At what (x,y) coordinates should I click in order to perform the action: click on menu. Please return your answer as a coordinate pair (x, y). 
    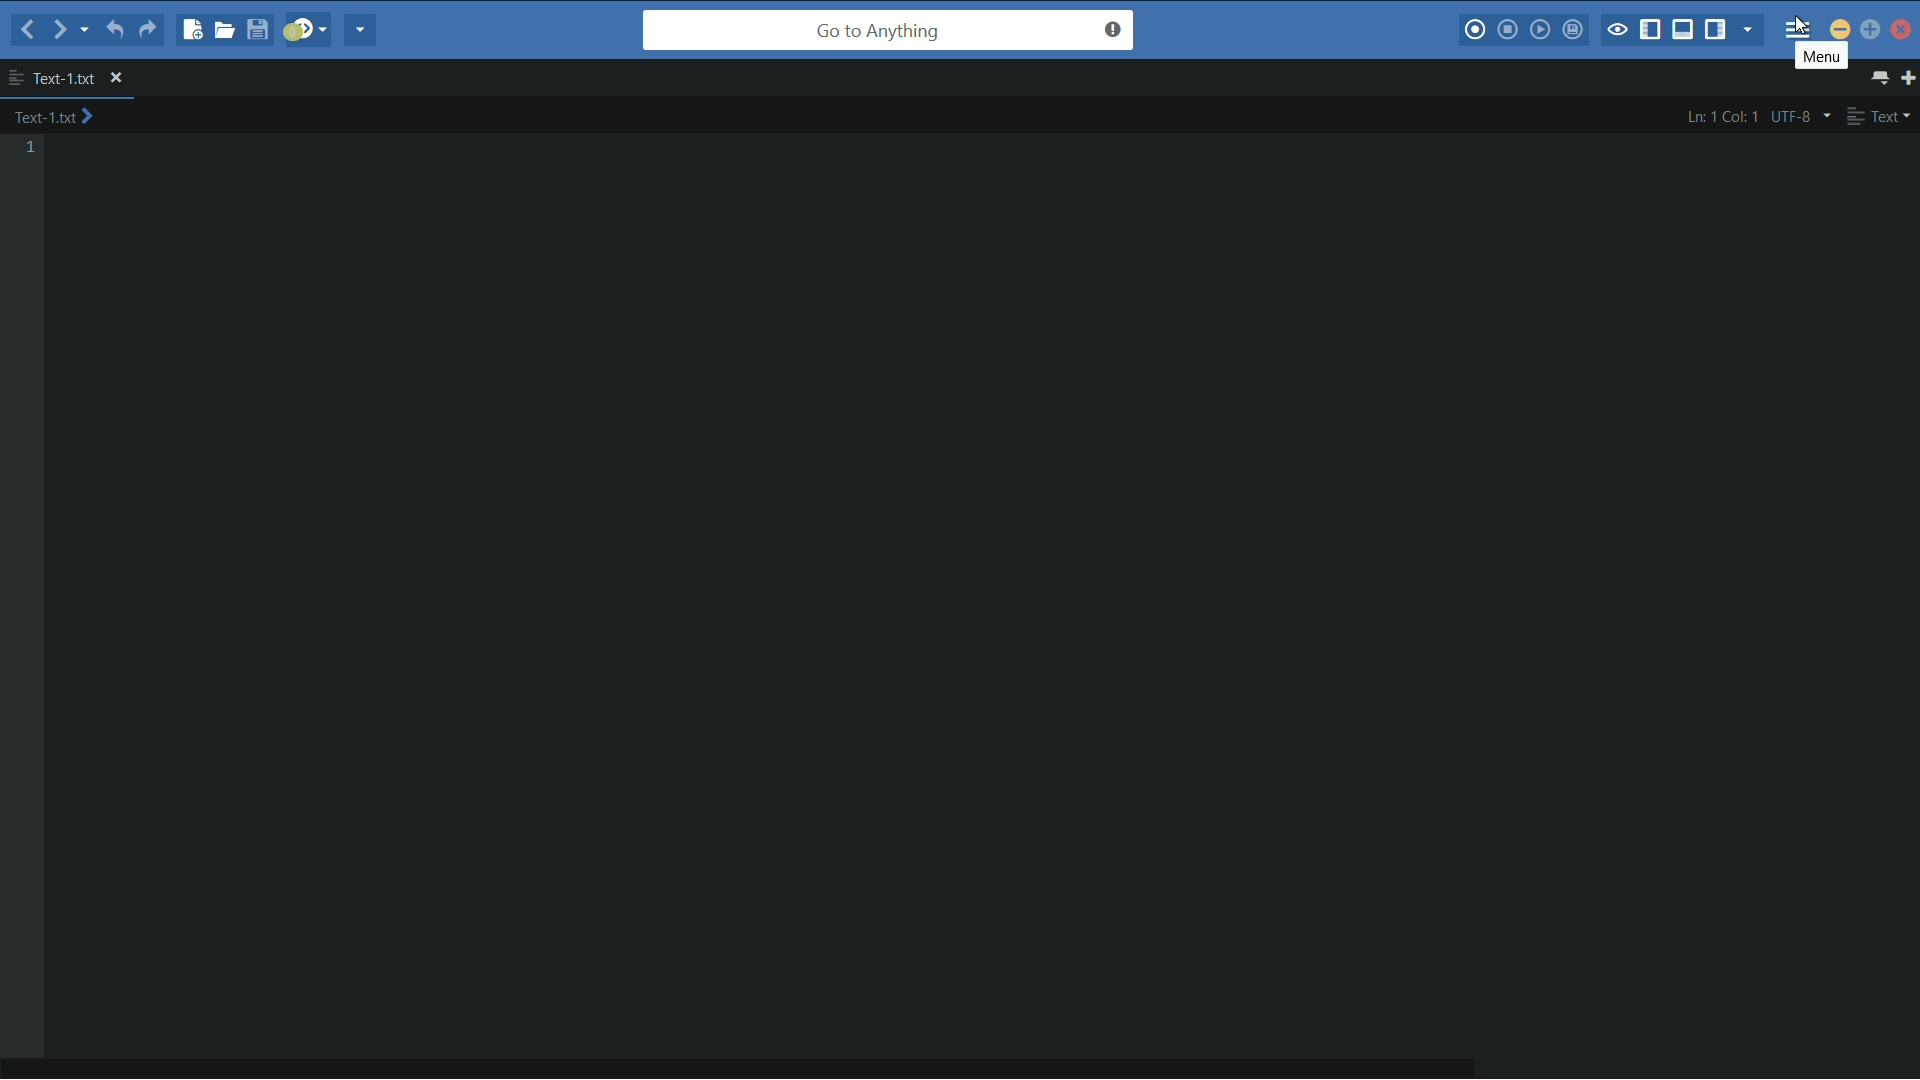
    Looking at the image, I should click on (1798, 24).